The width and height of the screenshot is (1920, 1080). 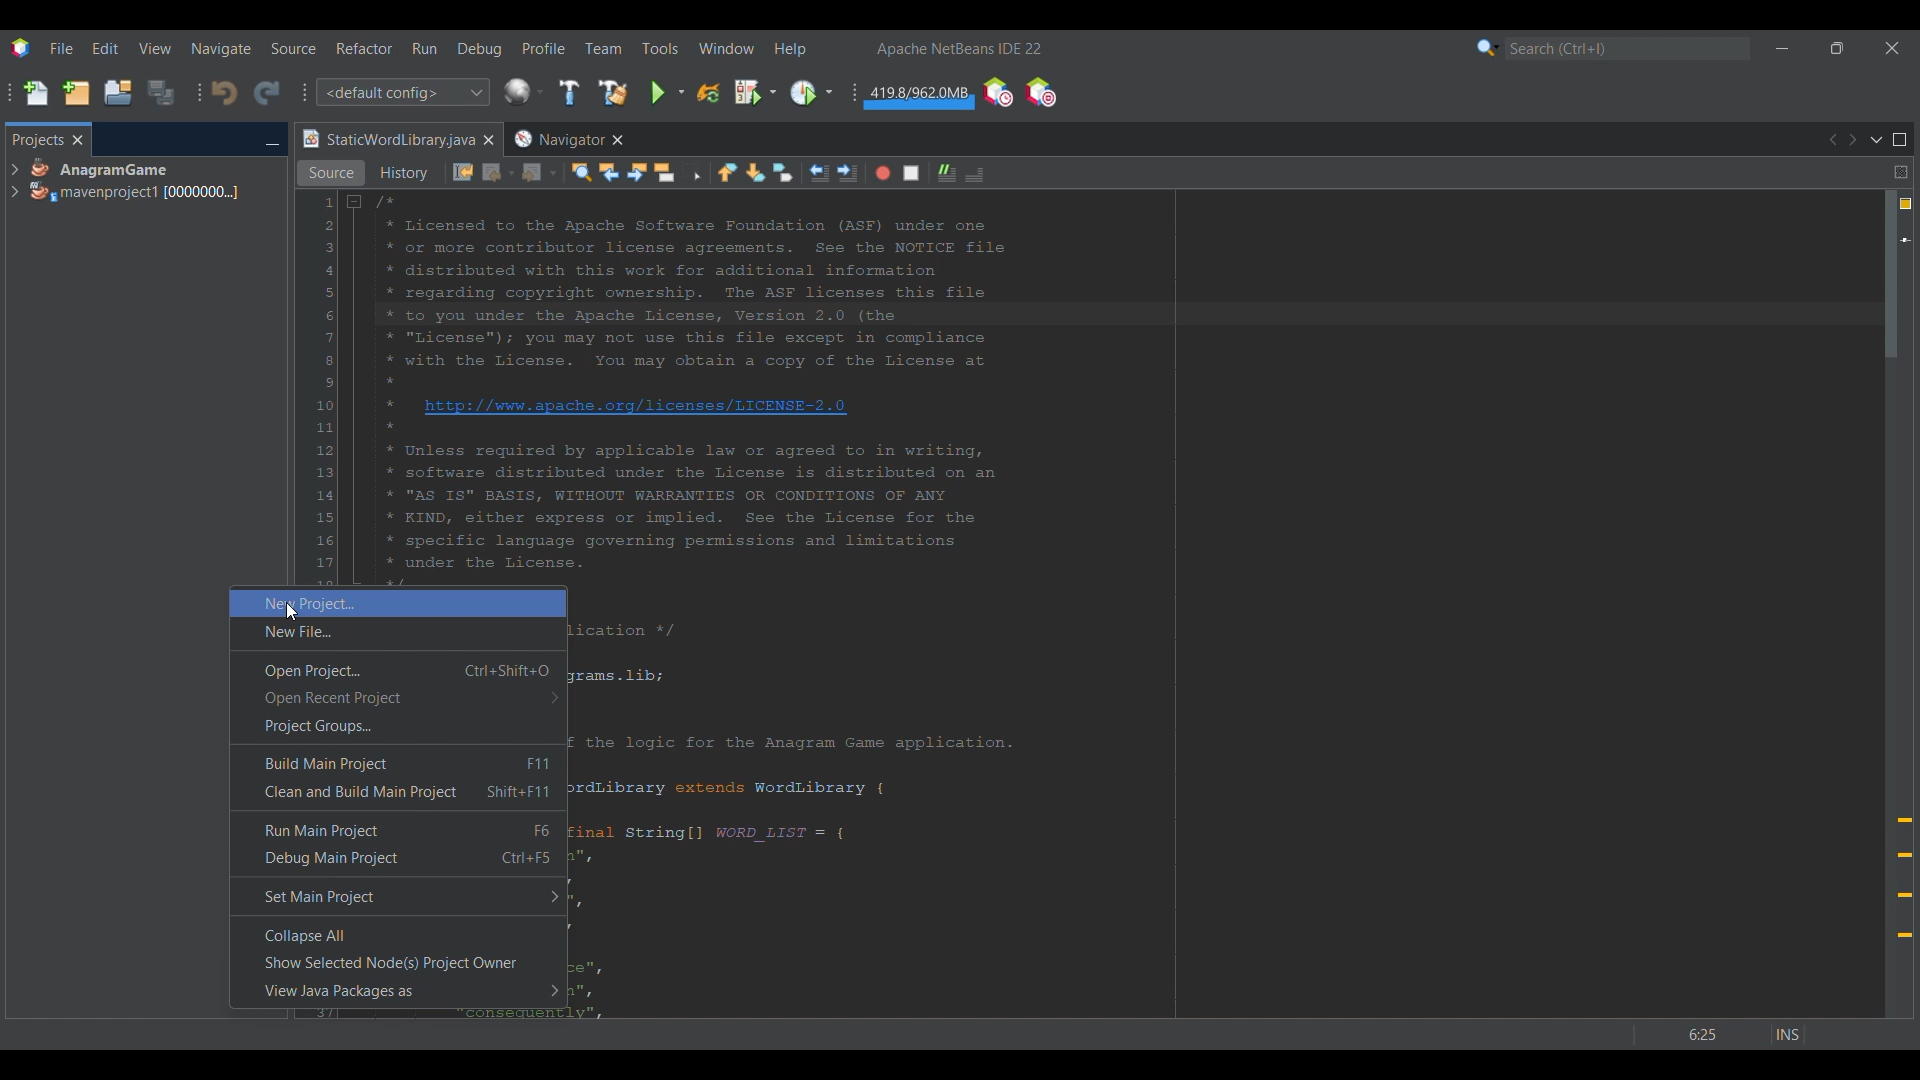 What do you see at coordinates (398, 603) in the screenshot?
I see `New project, highlighted by cursor` at bounding box center [398, 603].